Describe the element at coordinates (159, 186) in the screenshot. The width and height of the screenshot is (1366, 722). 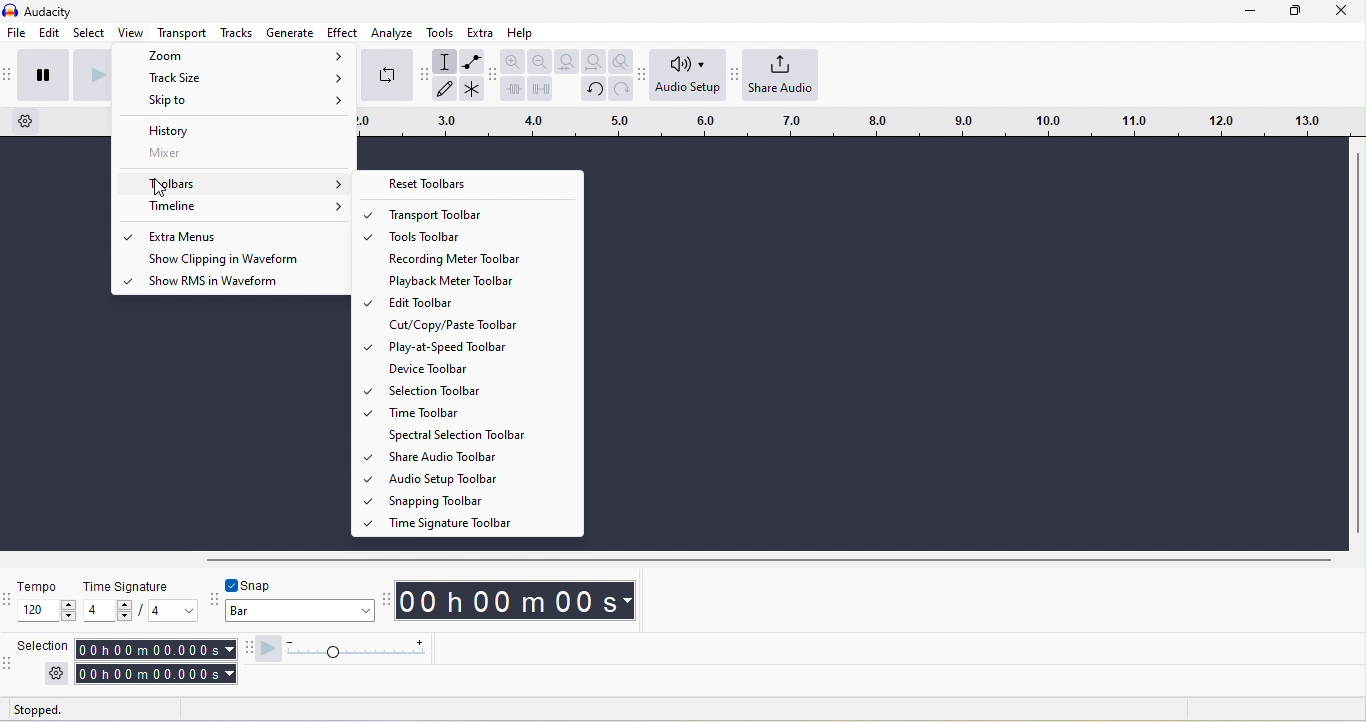
I see `cursor` at that location.